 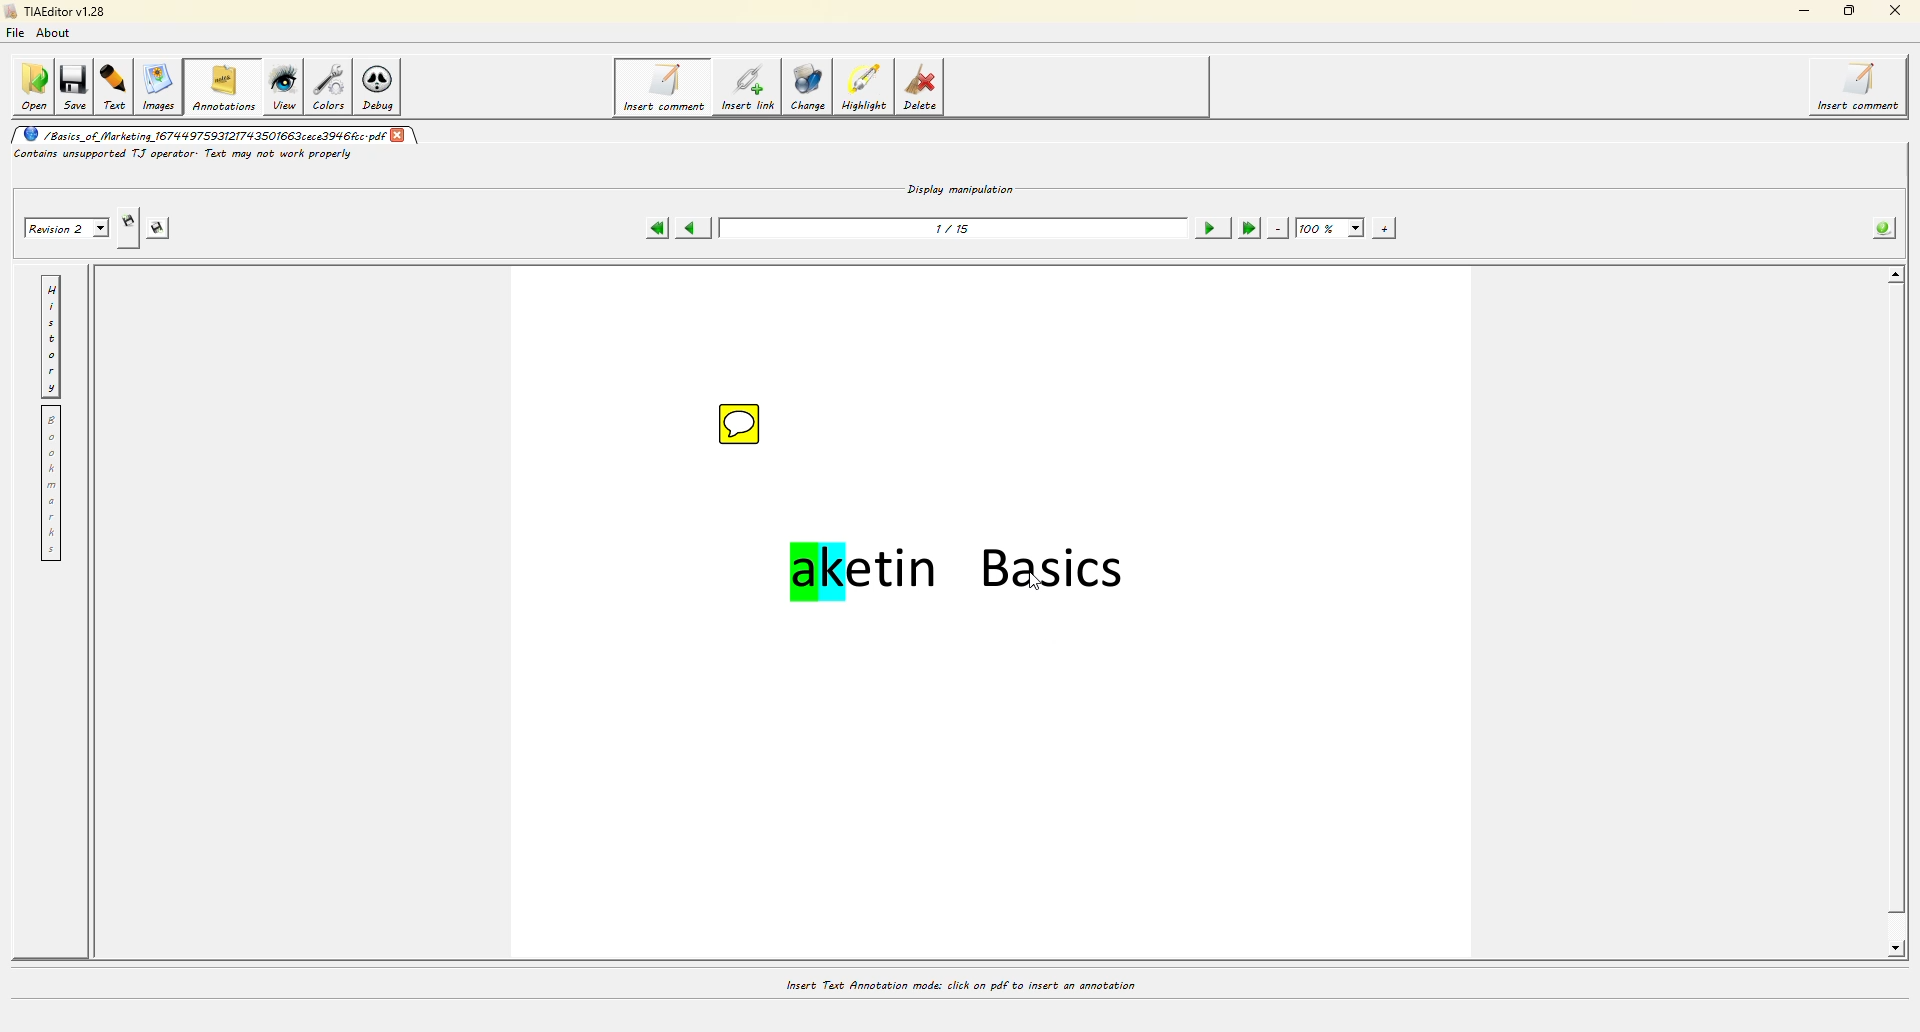 What do you see at coordinates (959, 985) in the screenshot?
I see `Insert Text Annotation mode: click on pdf to insert an annotation` at bounding box center [959, 985].